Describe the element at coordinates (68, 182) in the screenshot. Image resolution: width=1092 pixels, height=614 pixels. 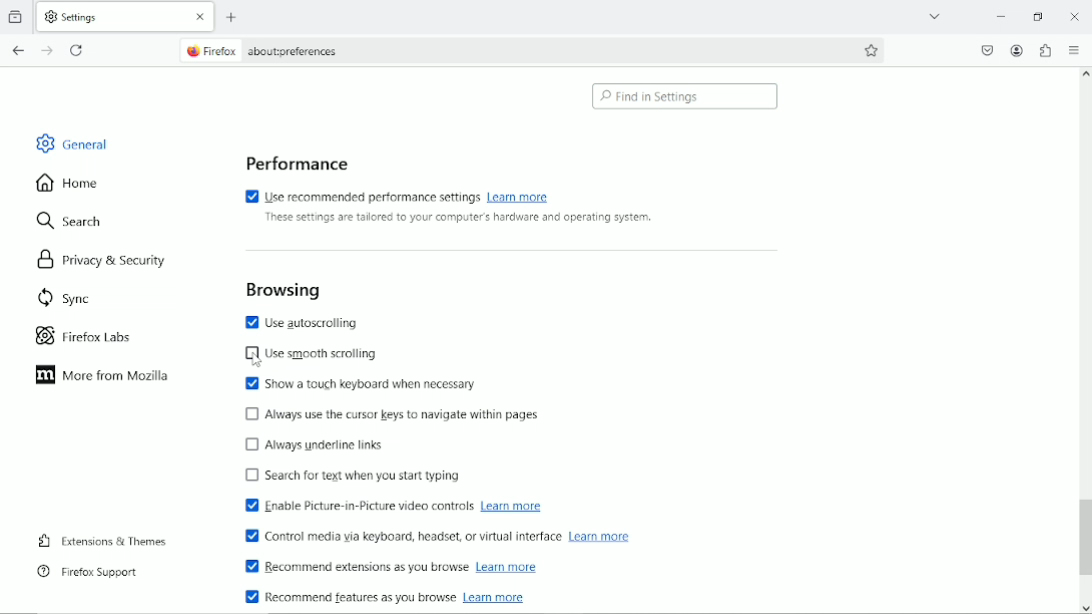
I see `home` at that location.